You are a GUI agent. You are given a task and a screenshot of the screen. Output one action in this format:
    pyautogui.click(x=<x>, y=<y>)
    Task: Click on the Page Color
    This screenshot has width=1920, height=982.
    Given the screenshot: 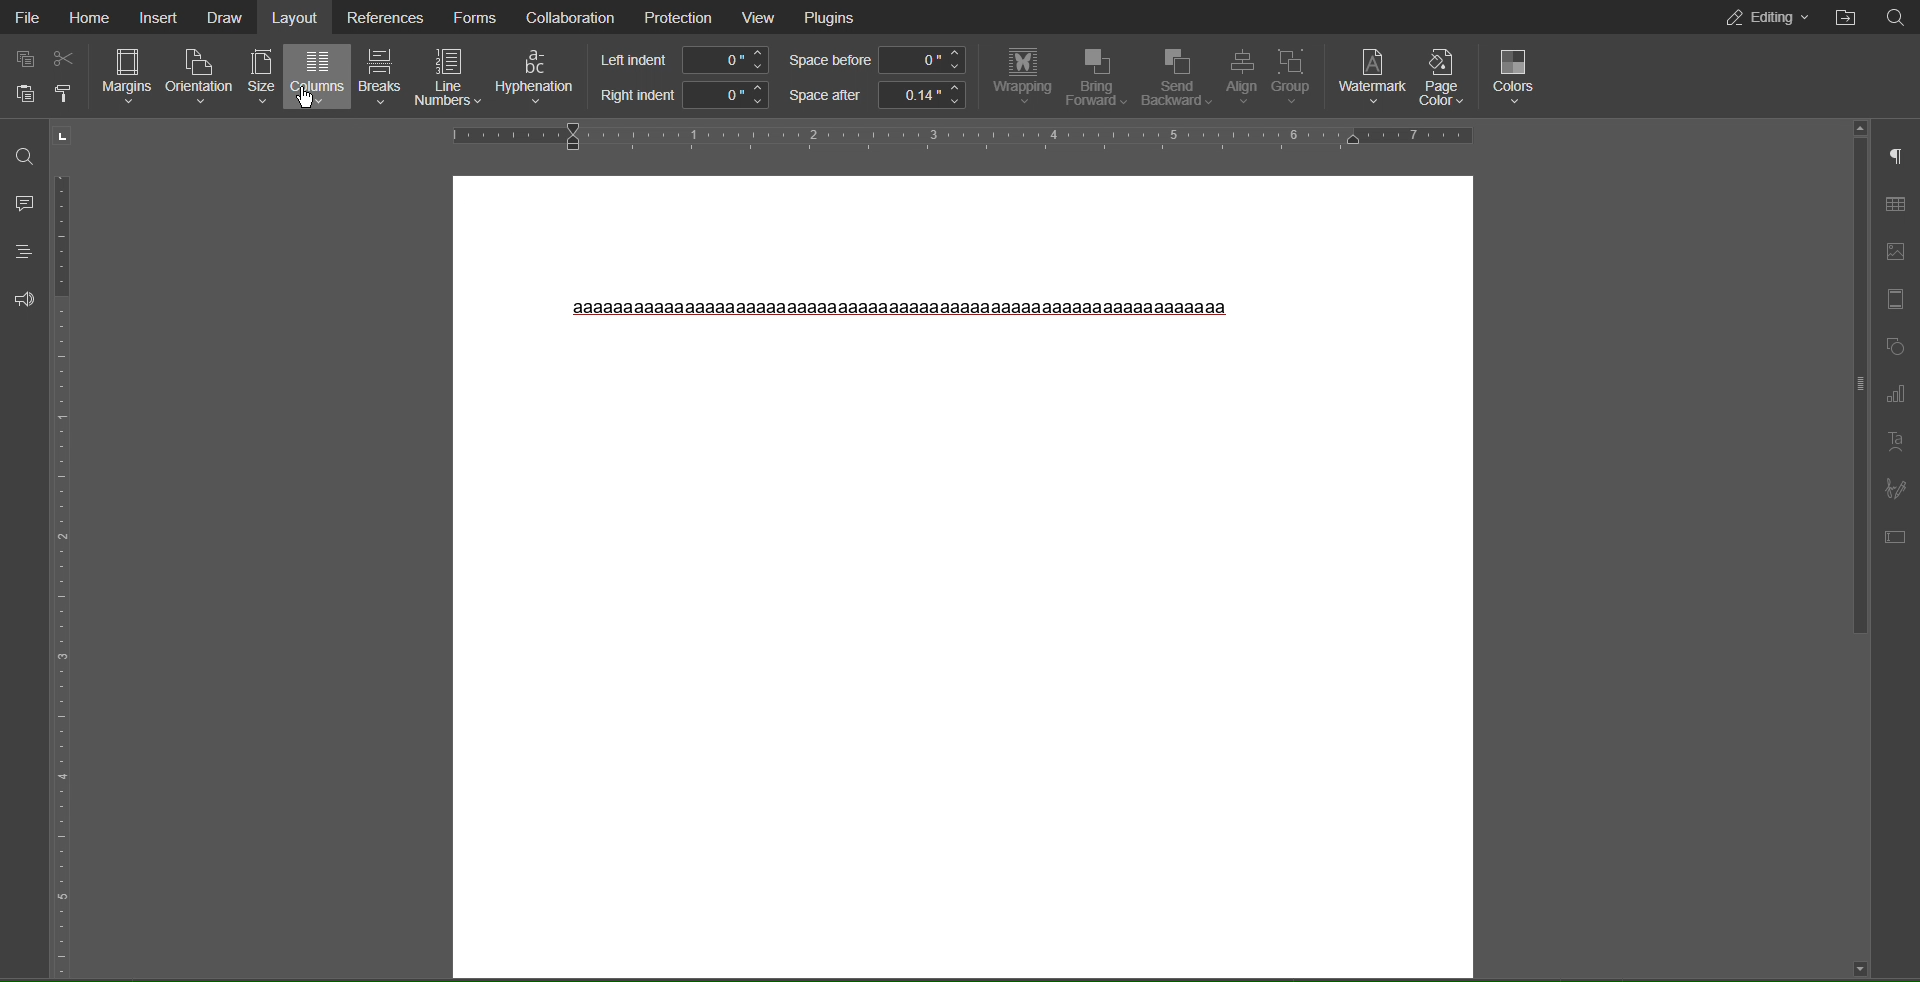 What is the action you would take?
    pyautogui.click(x=1445, y=76)
    